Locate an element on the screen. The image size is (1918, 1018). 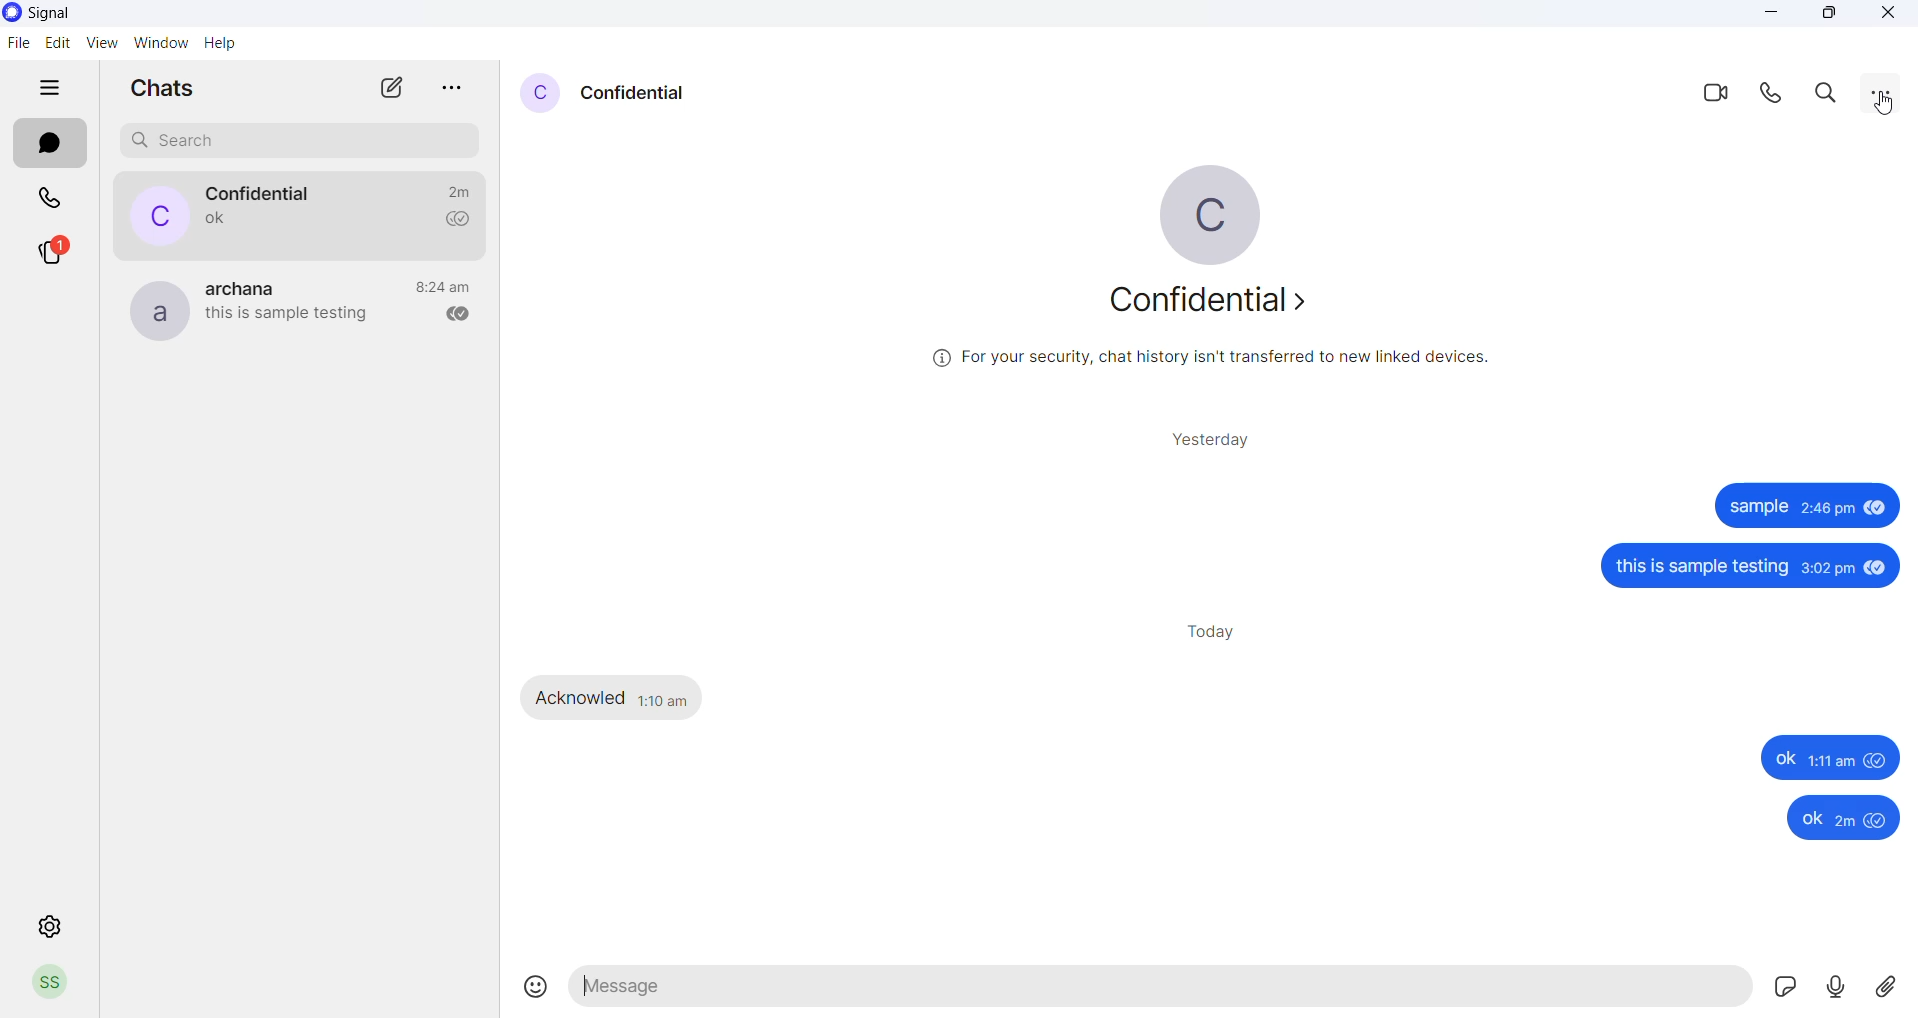
contact name is located at coordinates (638, 91).